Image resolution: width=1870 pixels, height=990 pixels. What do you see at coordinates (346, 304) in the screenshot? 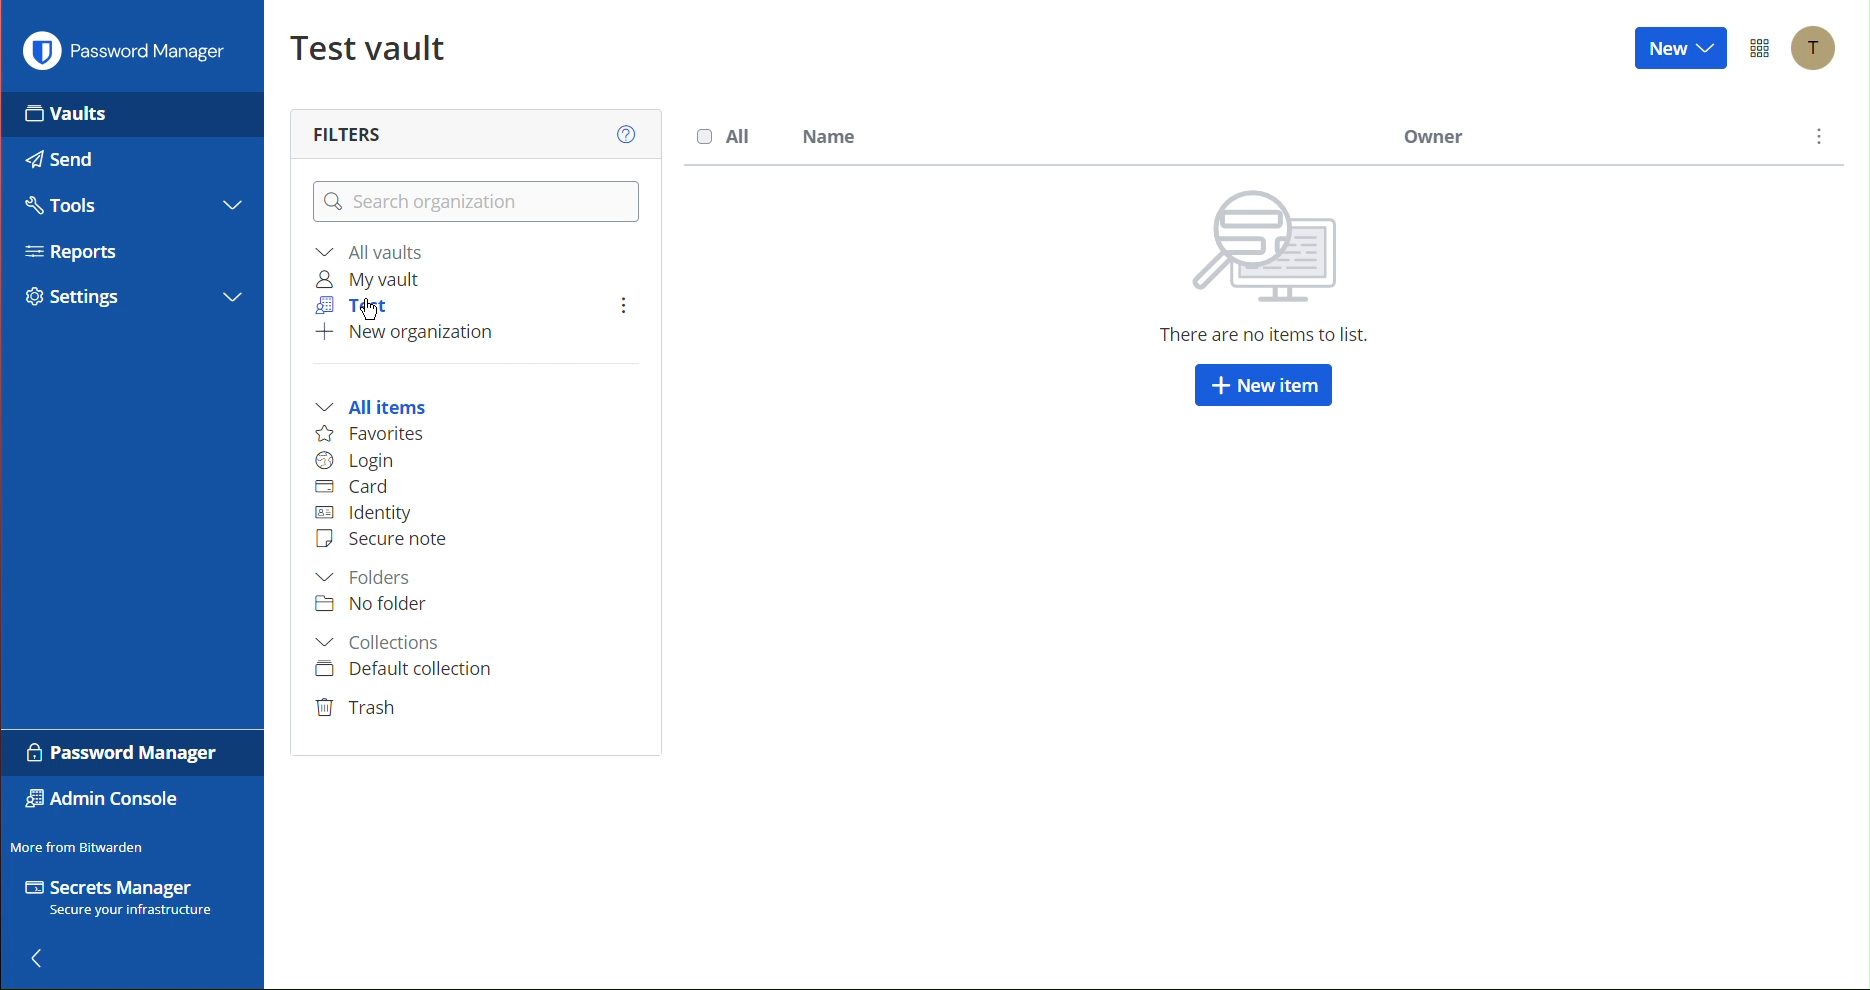
I see `Test` at bounding box center [346, 304].